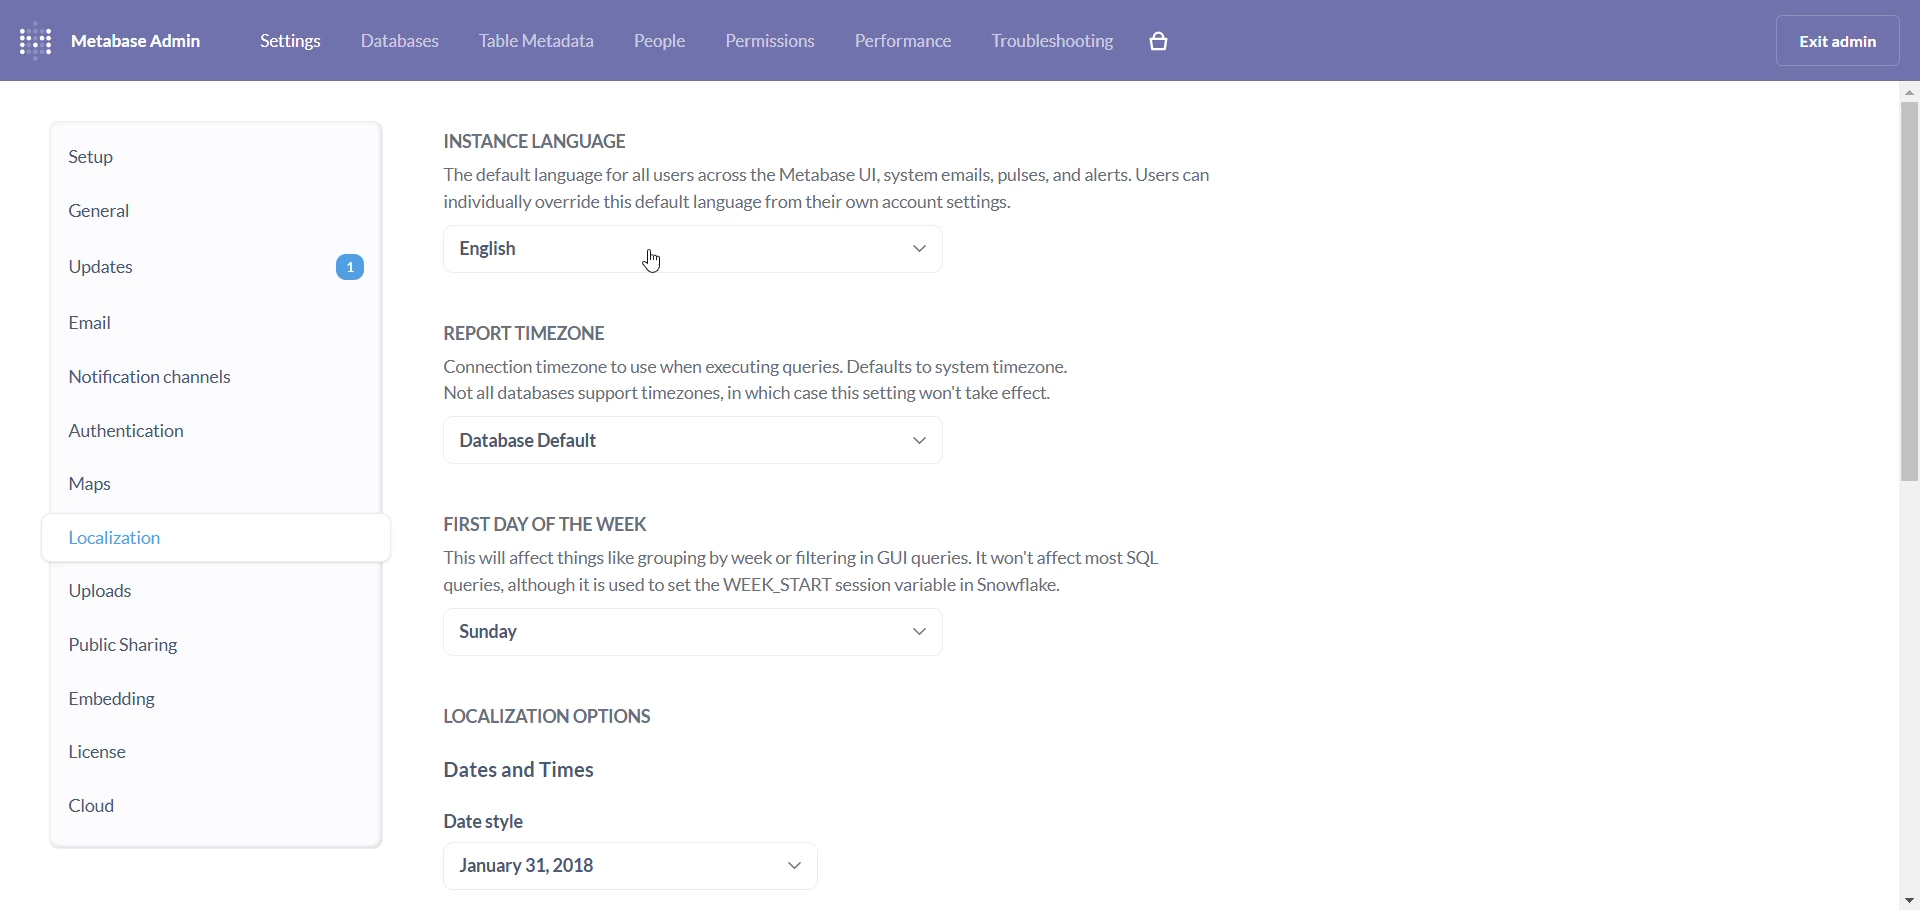 The height and width of the screenshot is (910, 1920). Describe the element at coordinates (398, 40) in the screenshot. I see `databases` at that location.